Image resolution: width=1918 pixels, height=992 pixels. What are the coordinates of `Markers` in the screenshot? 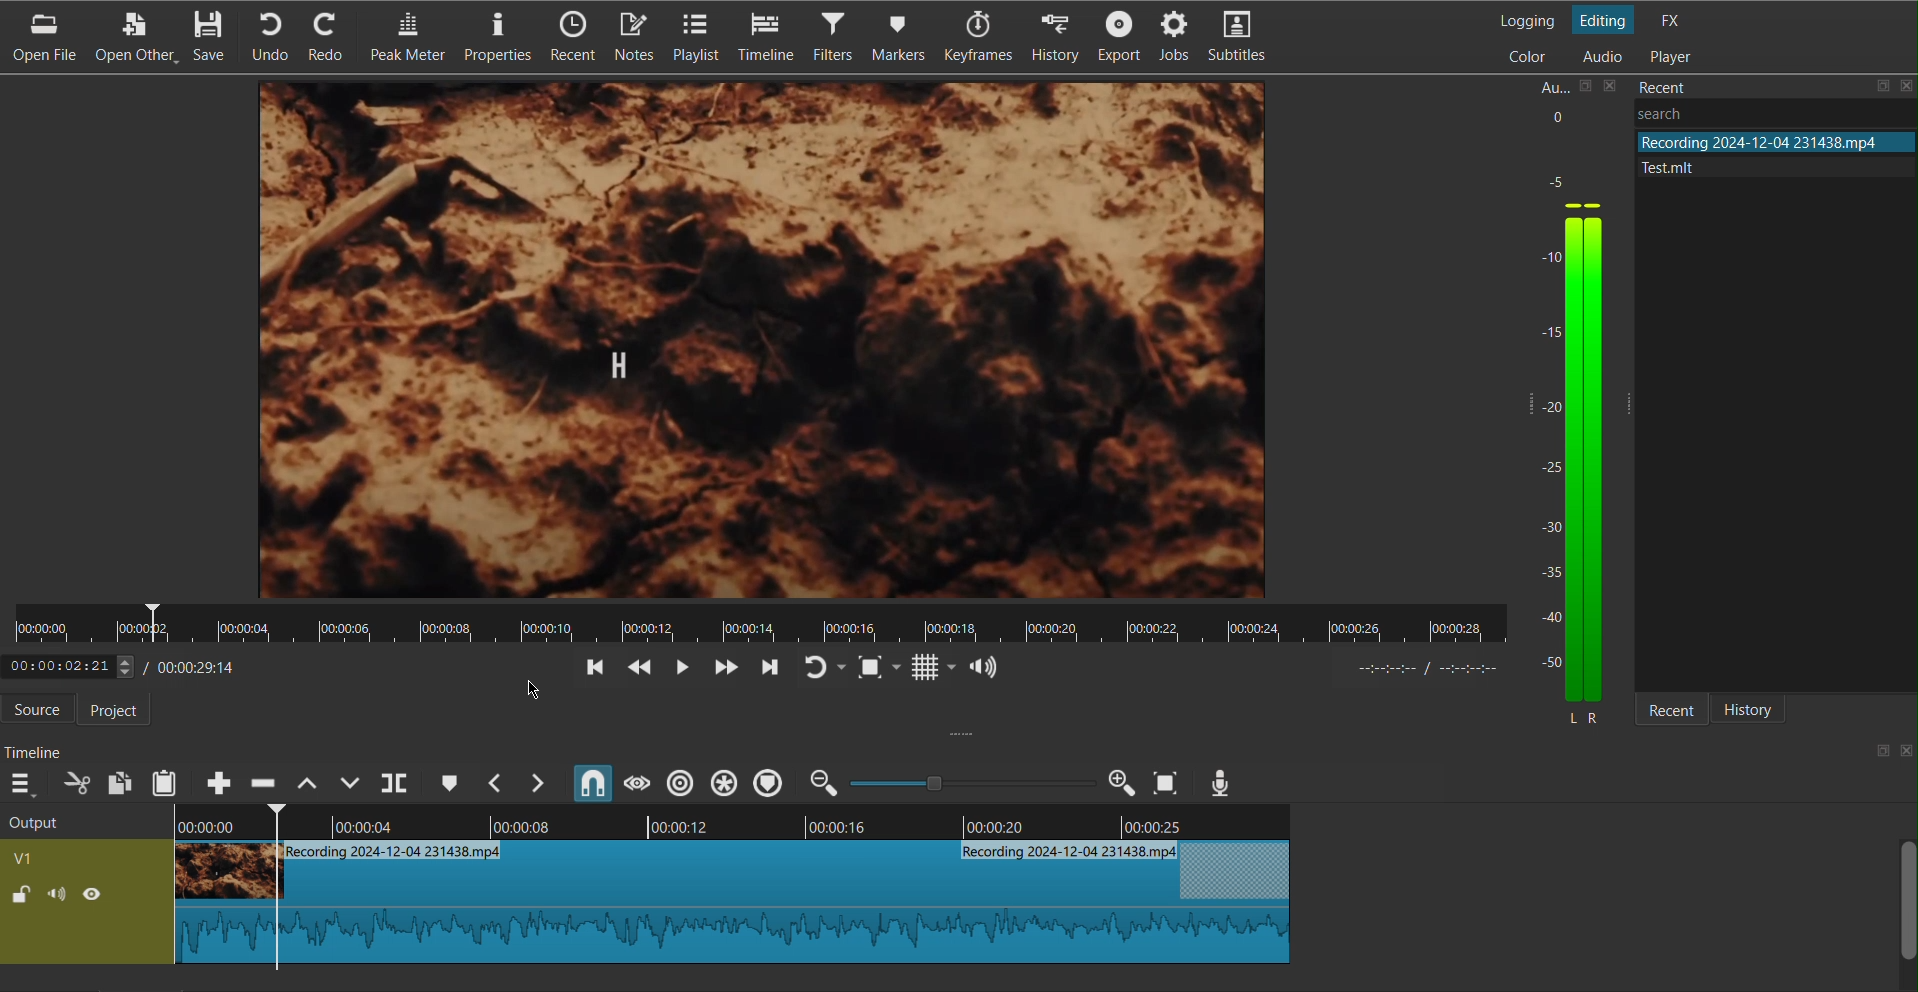 It's located at (898, 39).